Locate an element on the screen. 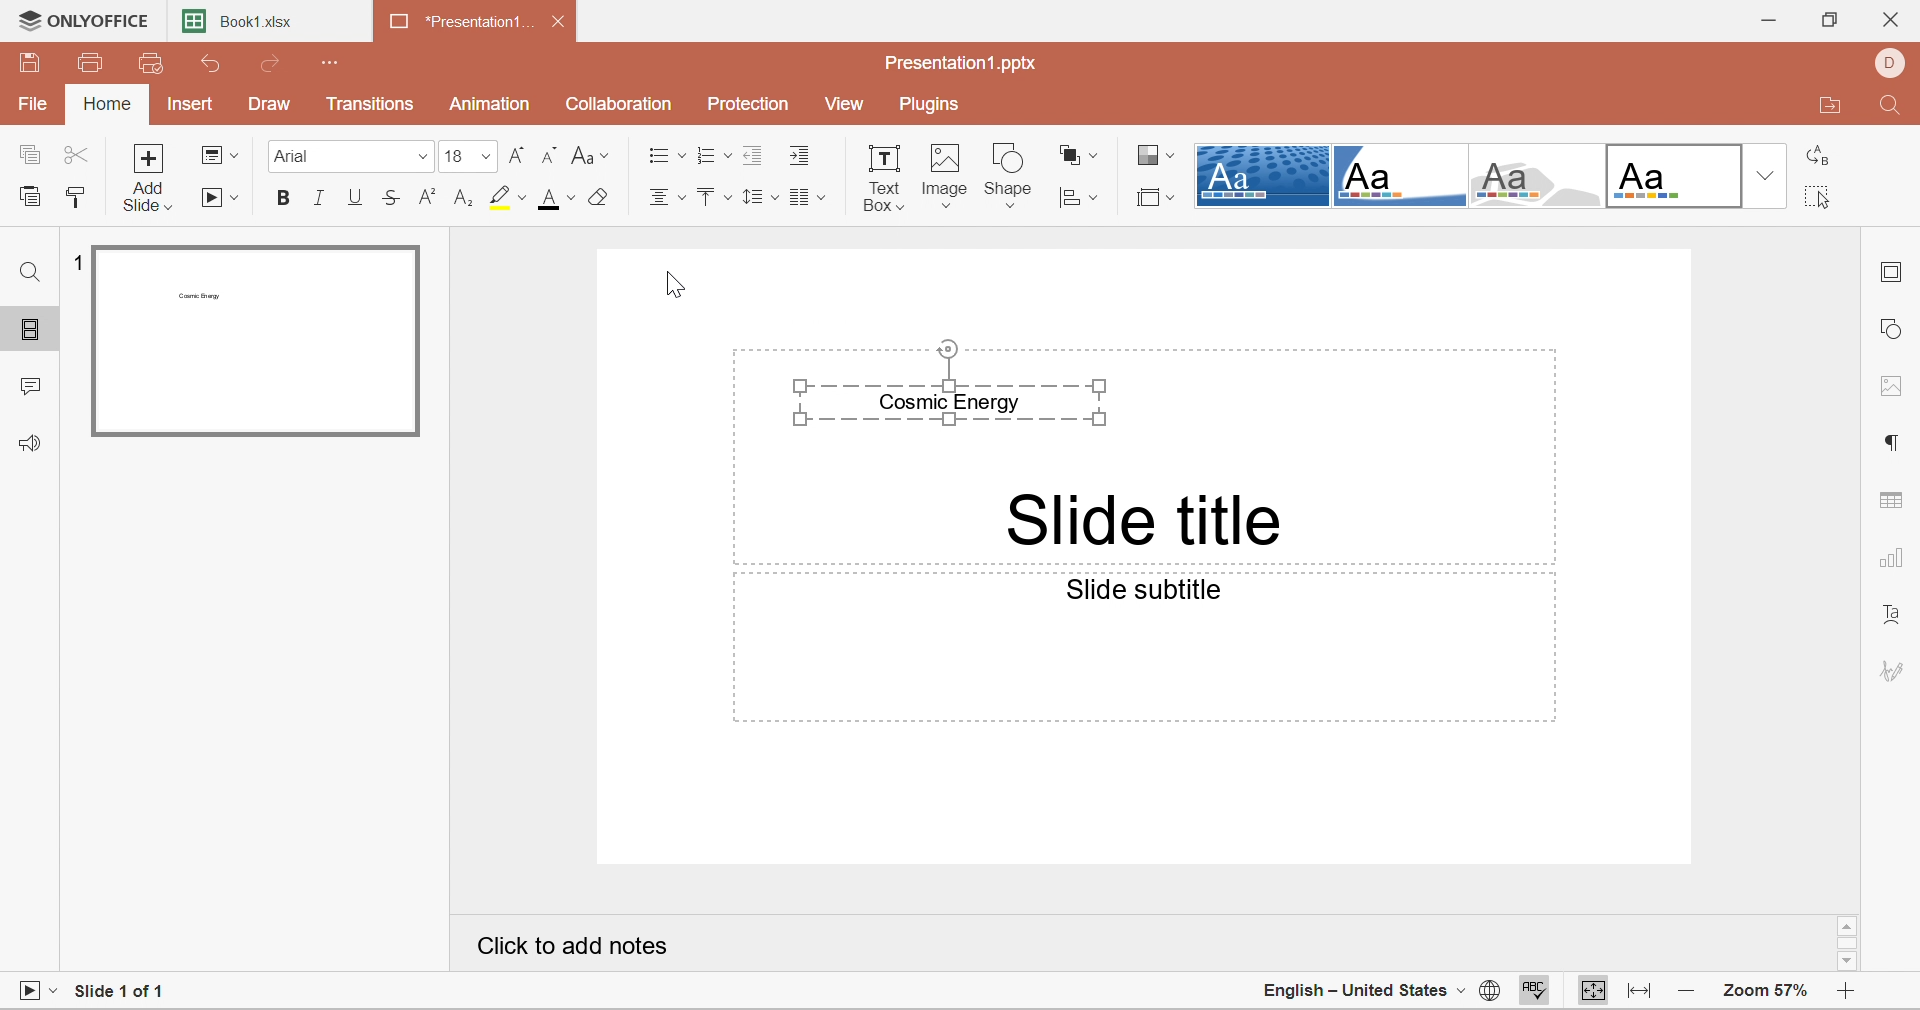 This screenshot has height=1010, width=1920. Copy is located at coordinates (28, 156).